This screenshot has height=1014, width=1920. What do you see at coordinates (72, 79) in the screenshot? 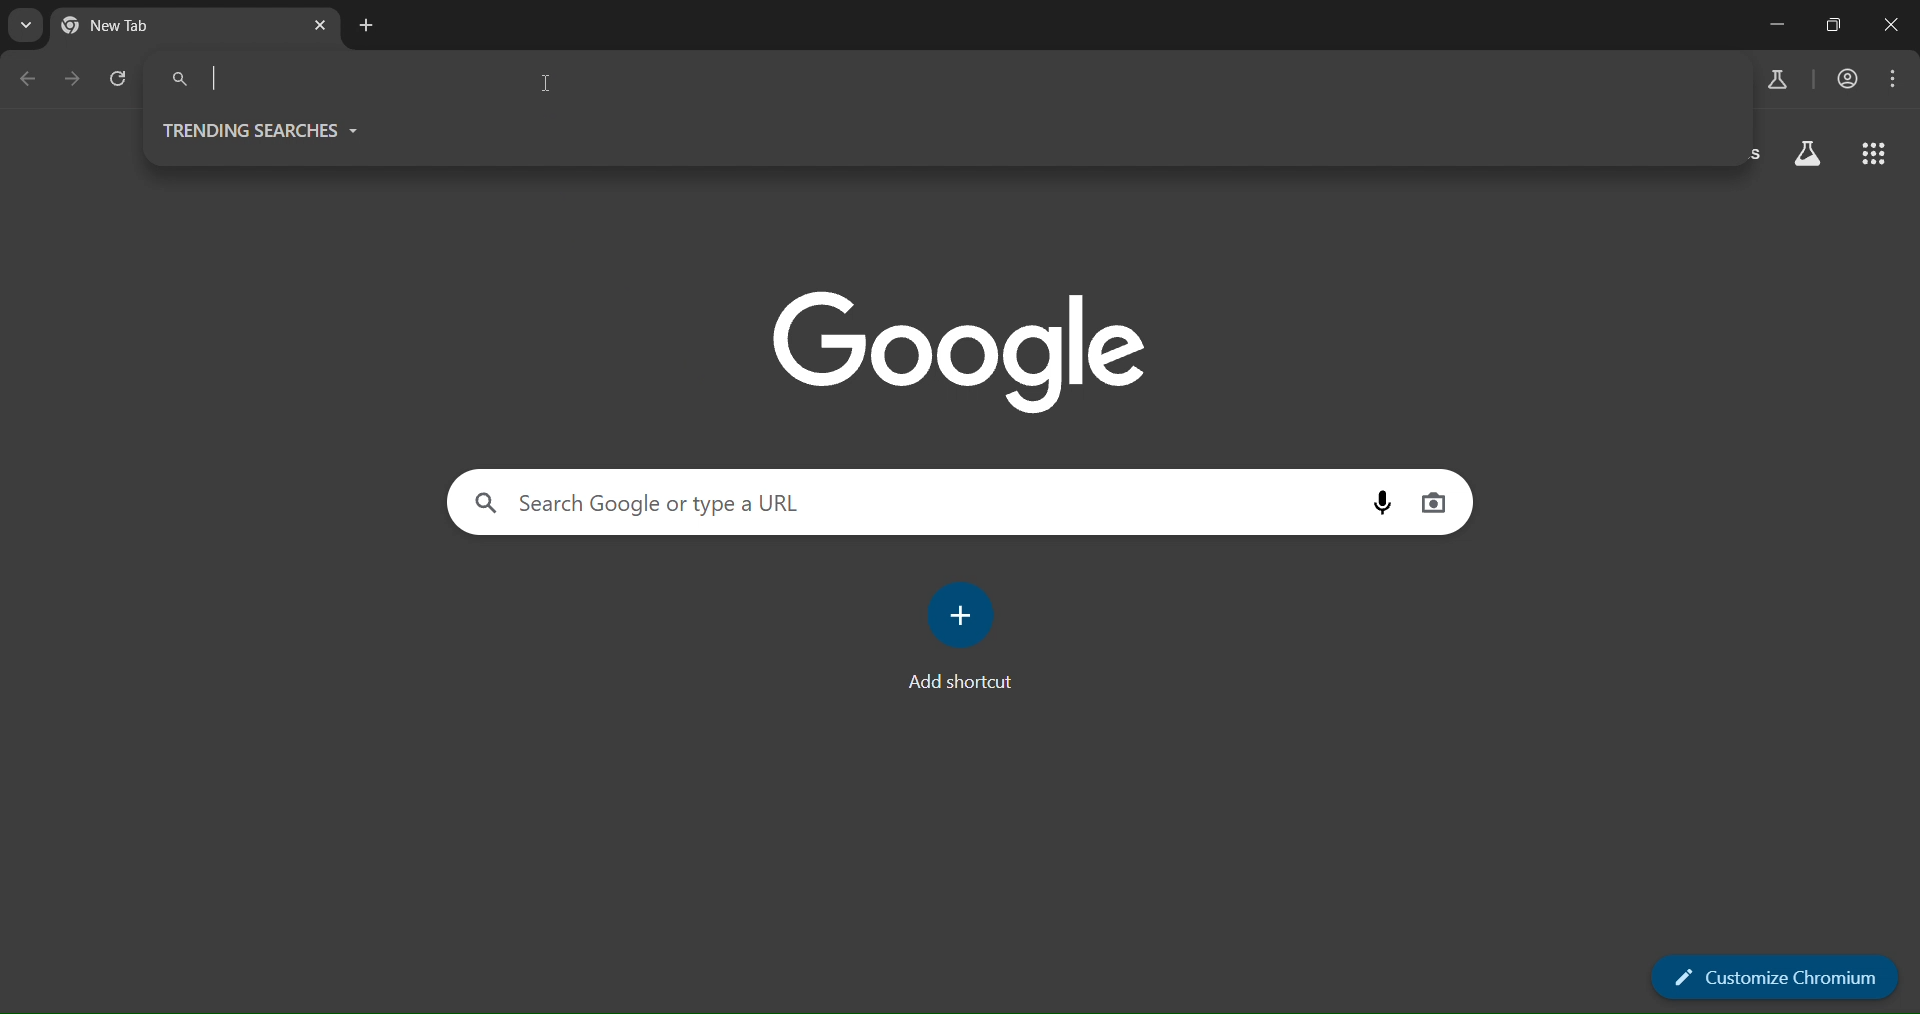
I see `go forward one page` at bounding box center [72, 79].